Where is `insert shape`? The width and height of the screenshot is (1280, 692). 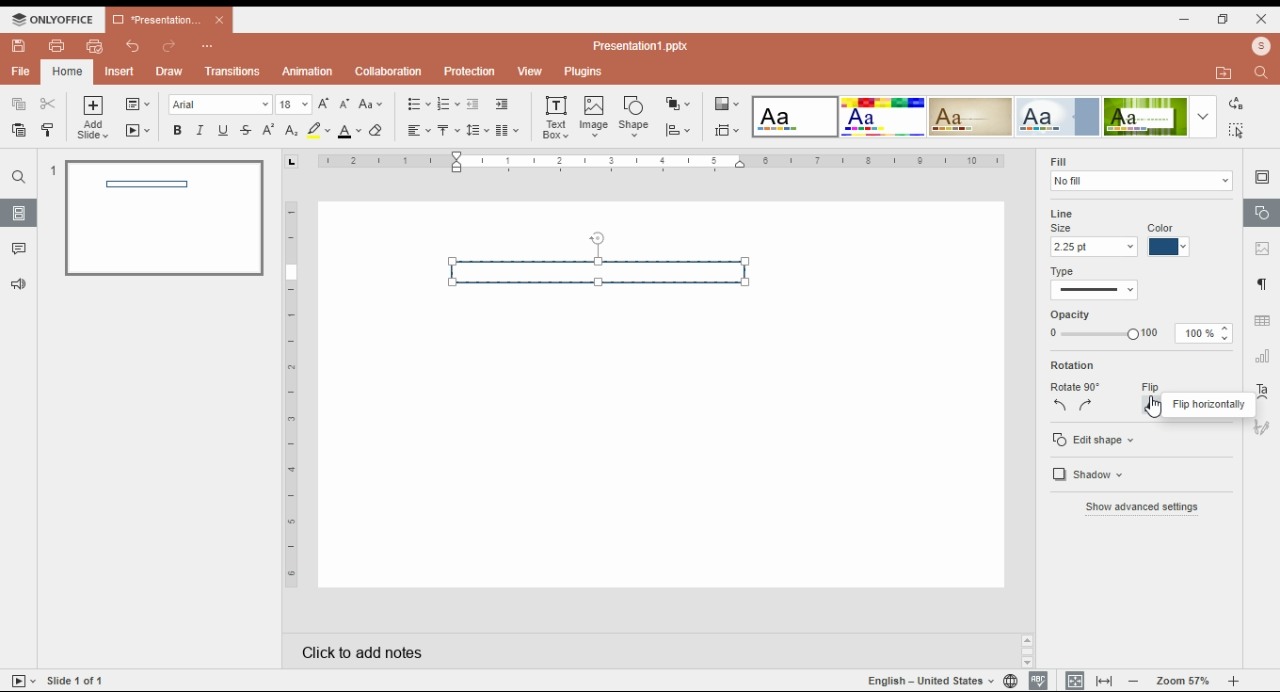 insert shape is located at coordinates (633, 115).